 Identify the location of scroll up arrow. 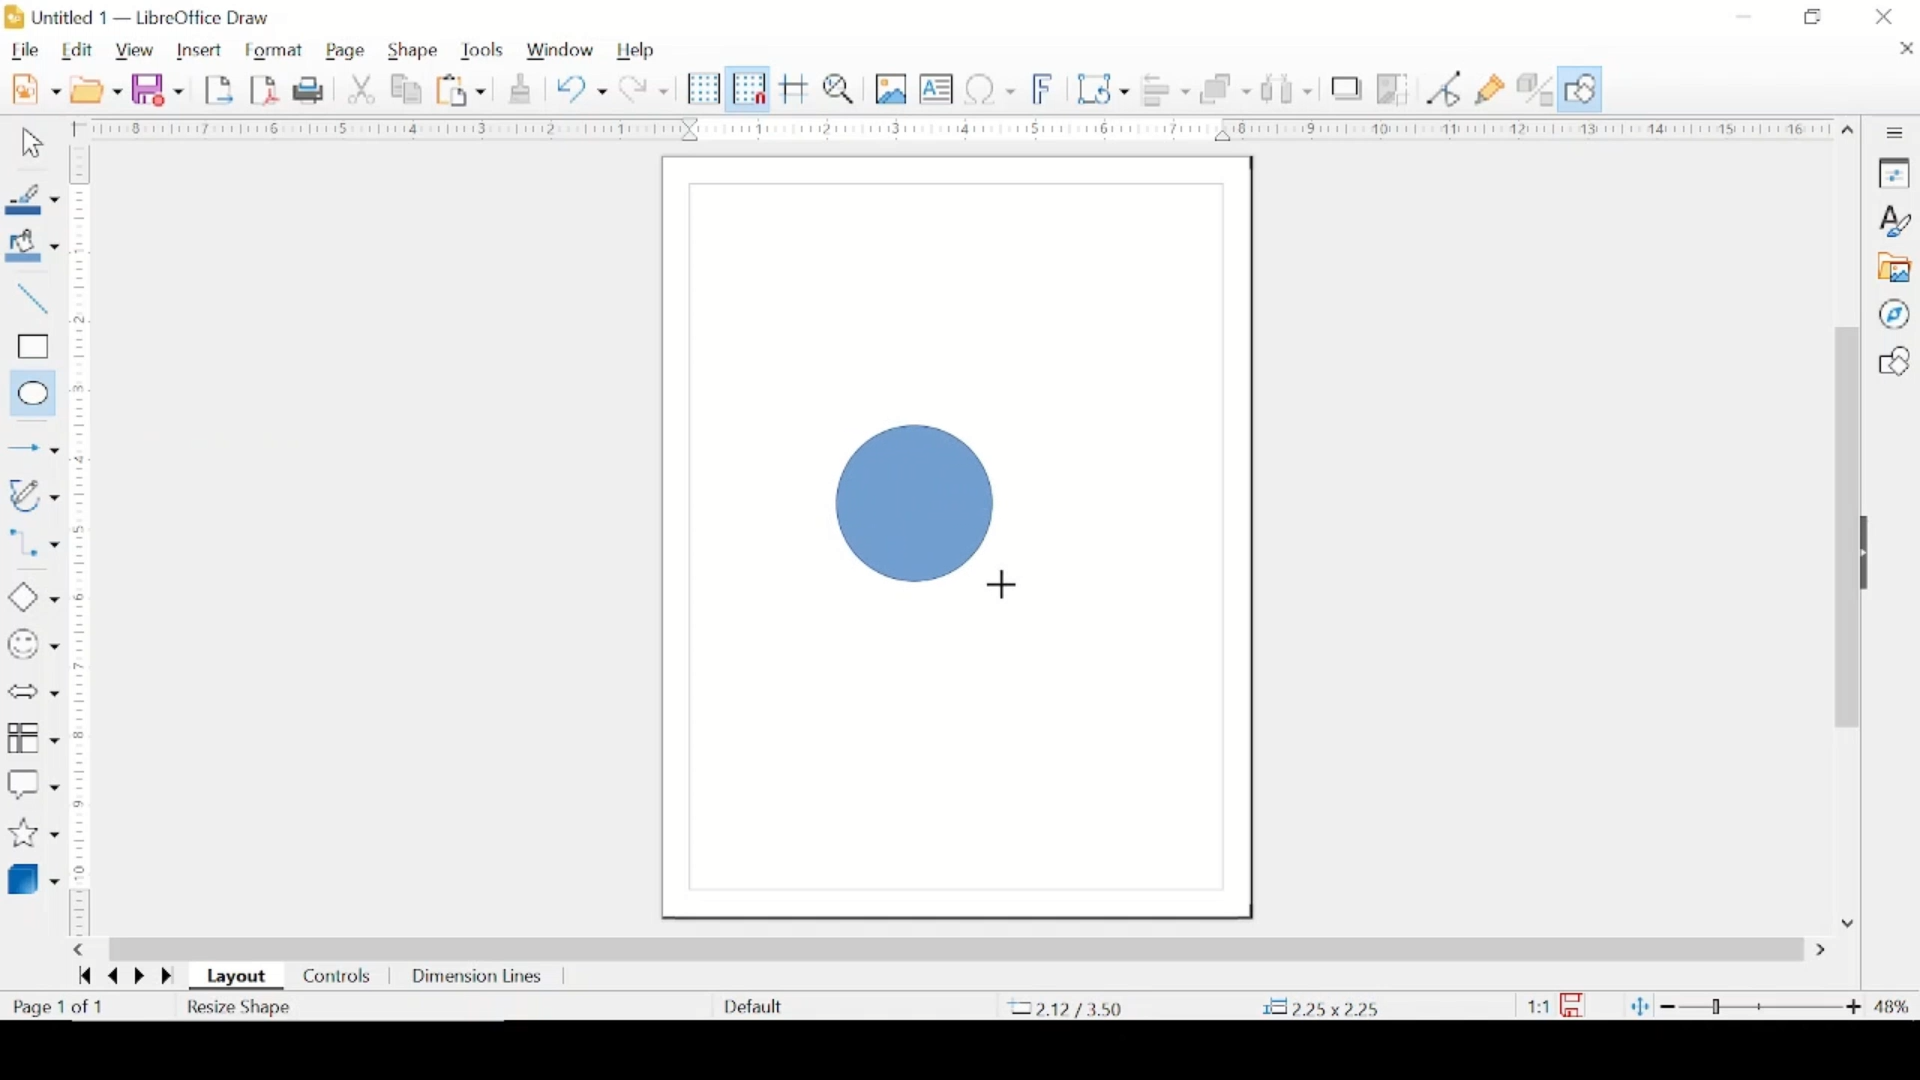
(1849, 127).